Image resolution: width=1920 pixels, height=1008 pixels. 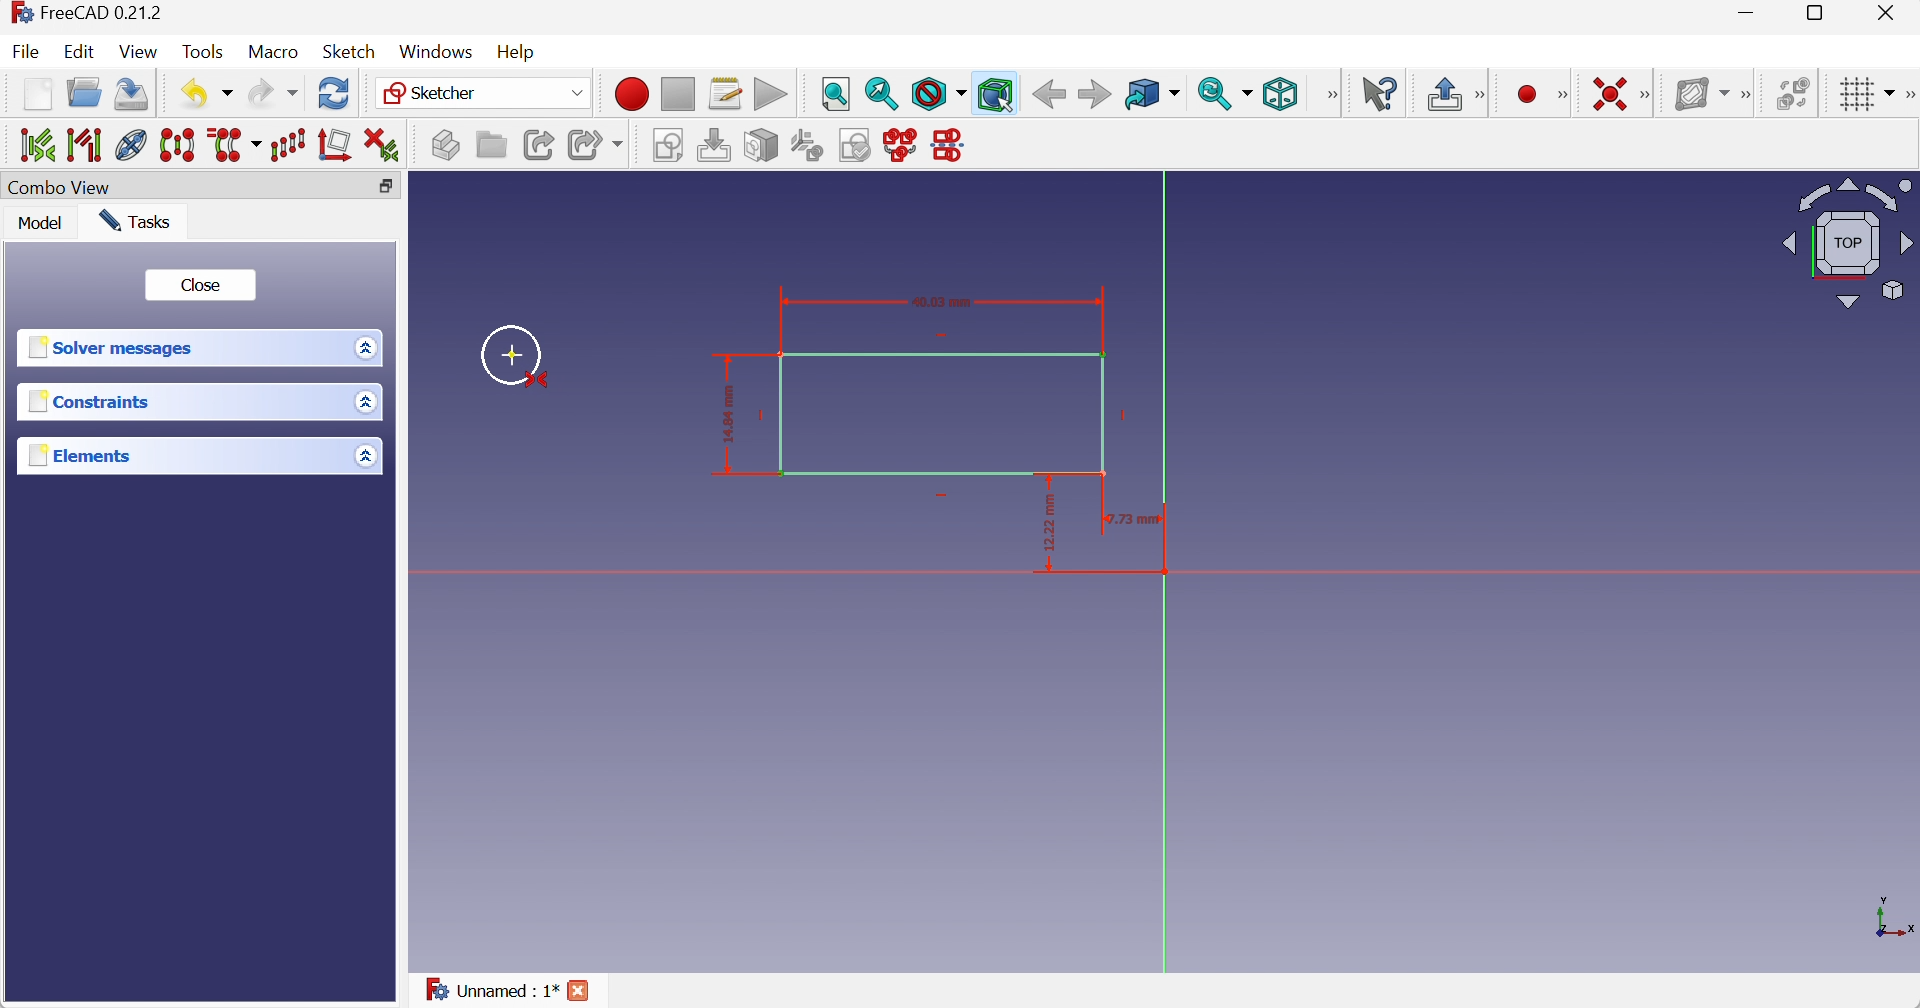 I want to click on [View], so click(x=1328, y=95).